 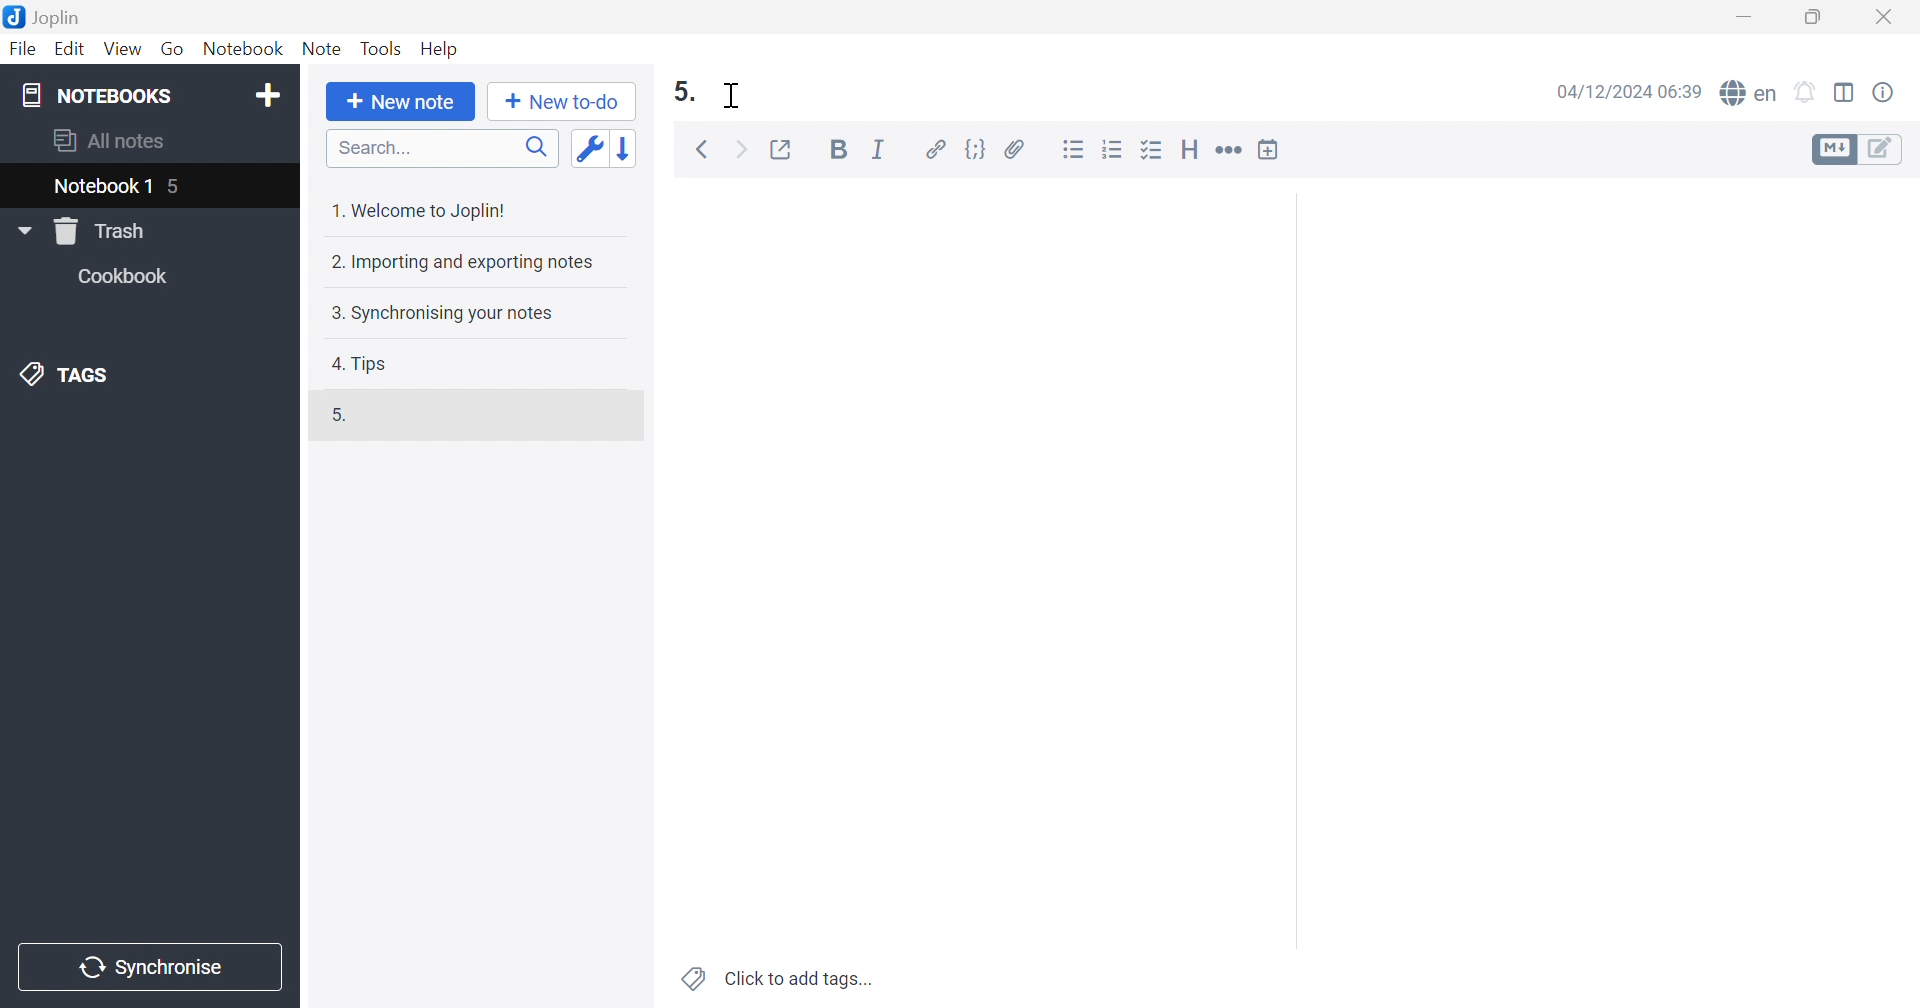 I want to click on Synchronise, so click(x=155, y=968).